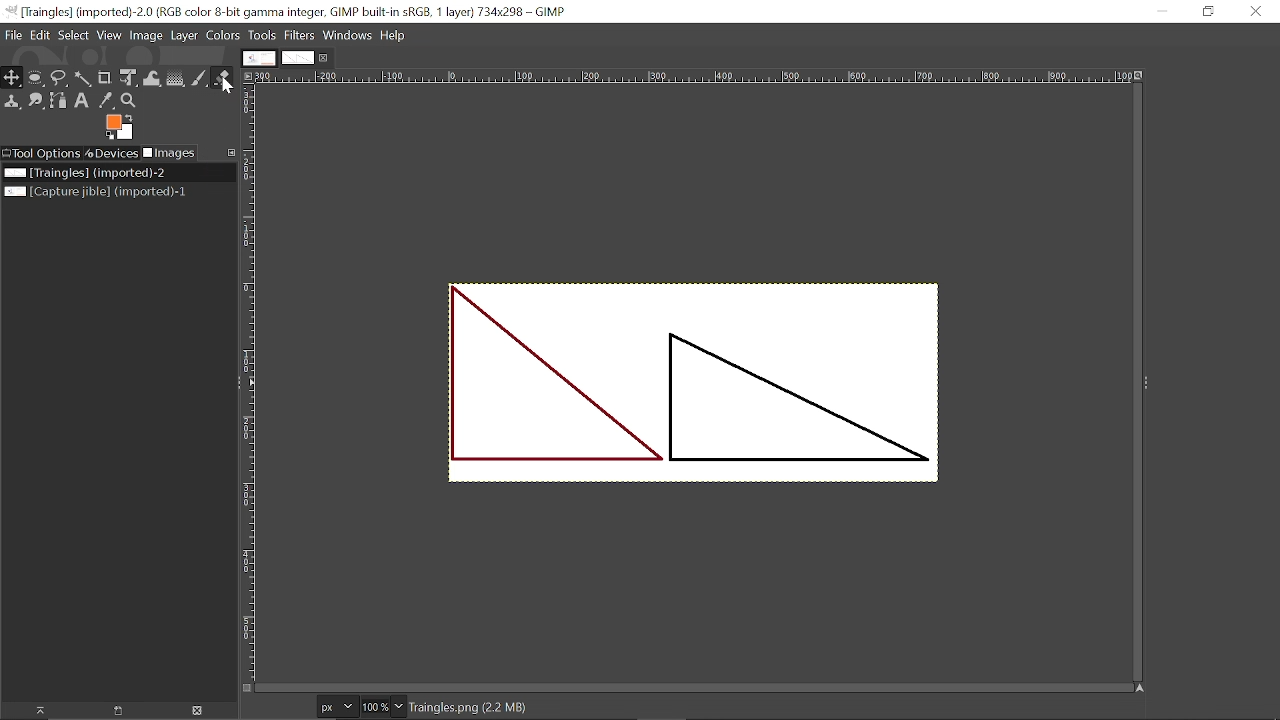 The height and width of the screenshot is (720, 1280). Describe the element at coordinates (252, 76) in the screenshot. I see `Access this image menu` at that location.